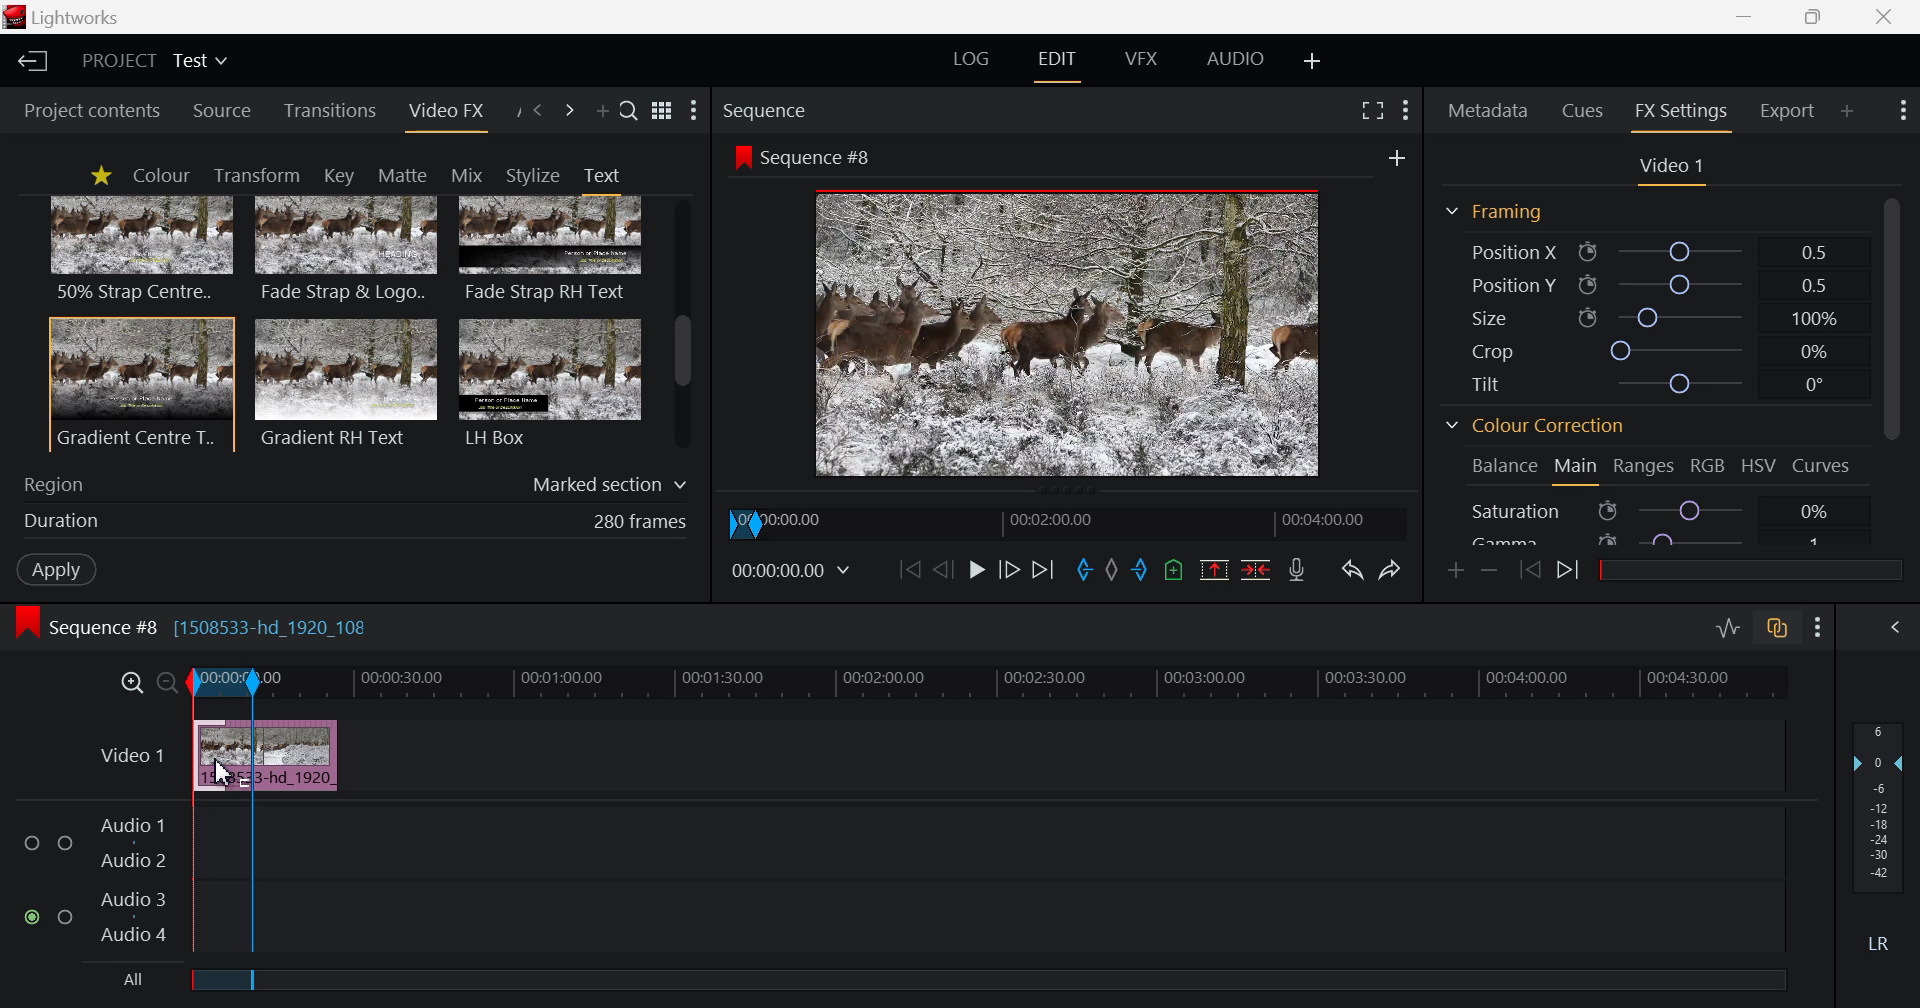  What do you see at coordinates (1891, 366) in the screenshot?
I see `Scroll Bar` at bounding box center [1891, 366].